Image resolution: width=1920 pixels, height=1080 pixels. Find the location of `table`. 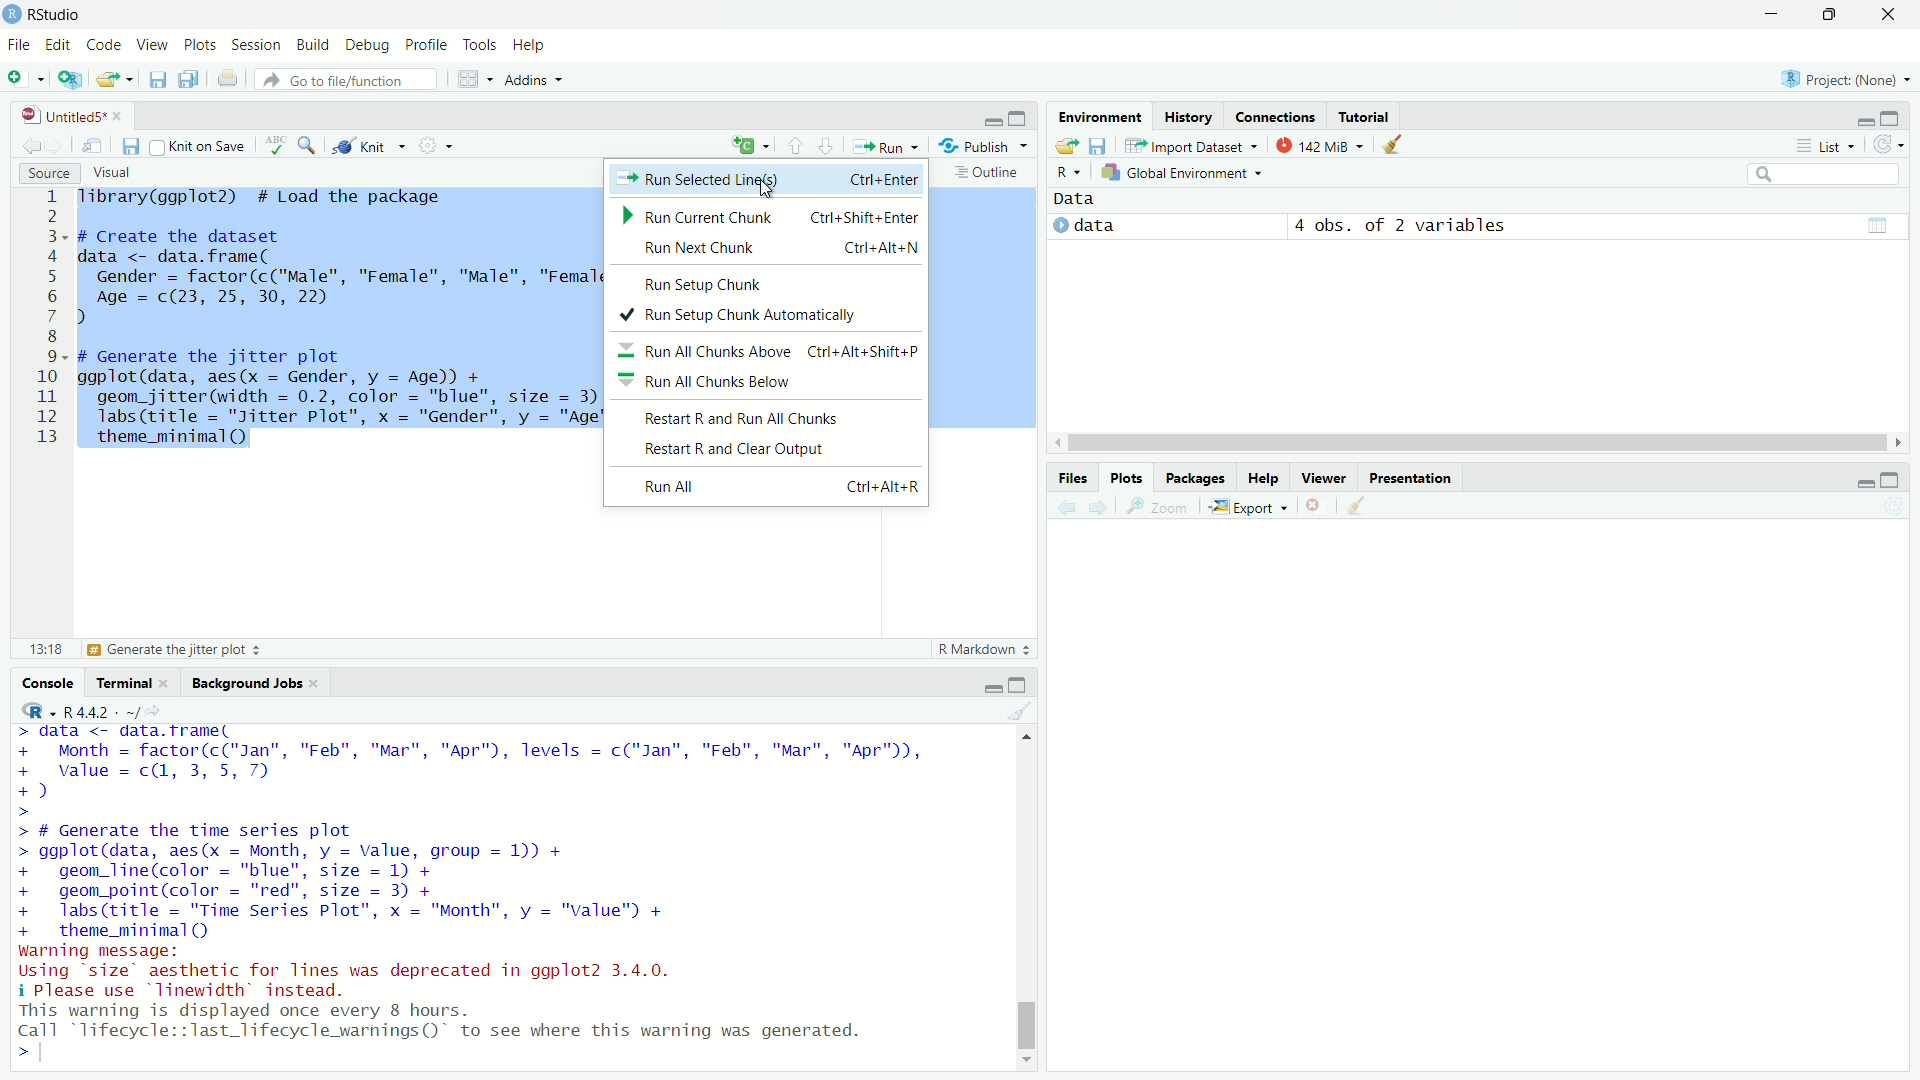

table is located at coordinates (1880, 224).